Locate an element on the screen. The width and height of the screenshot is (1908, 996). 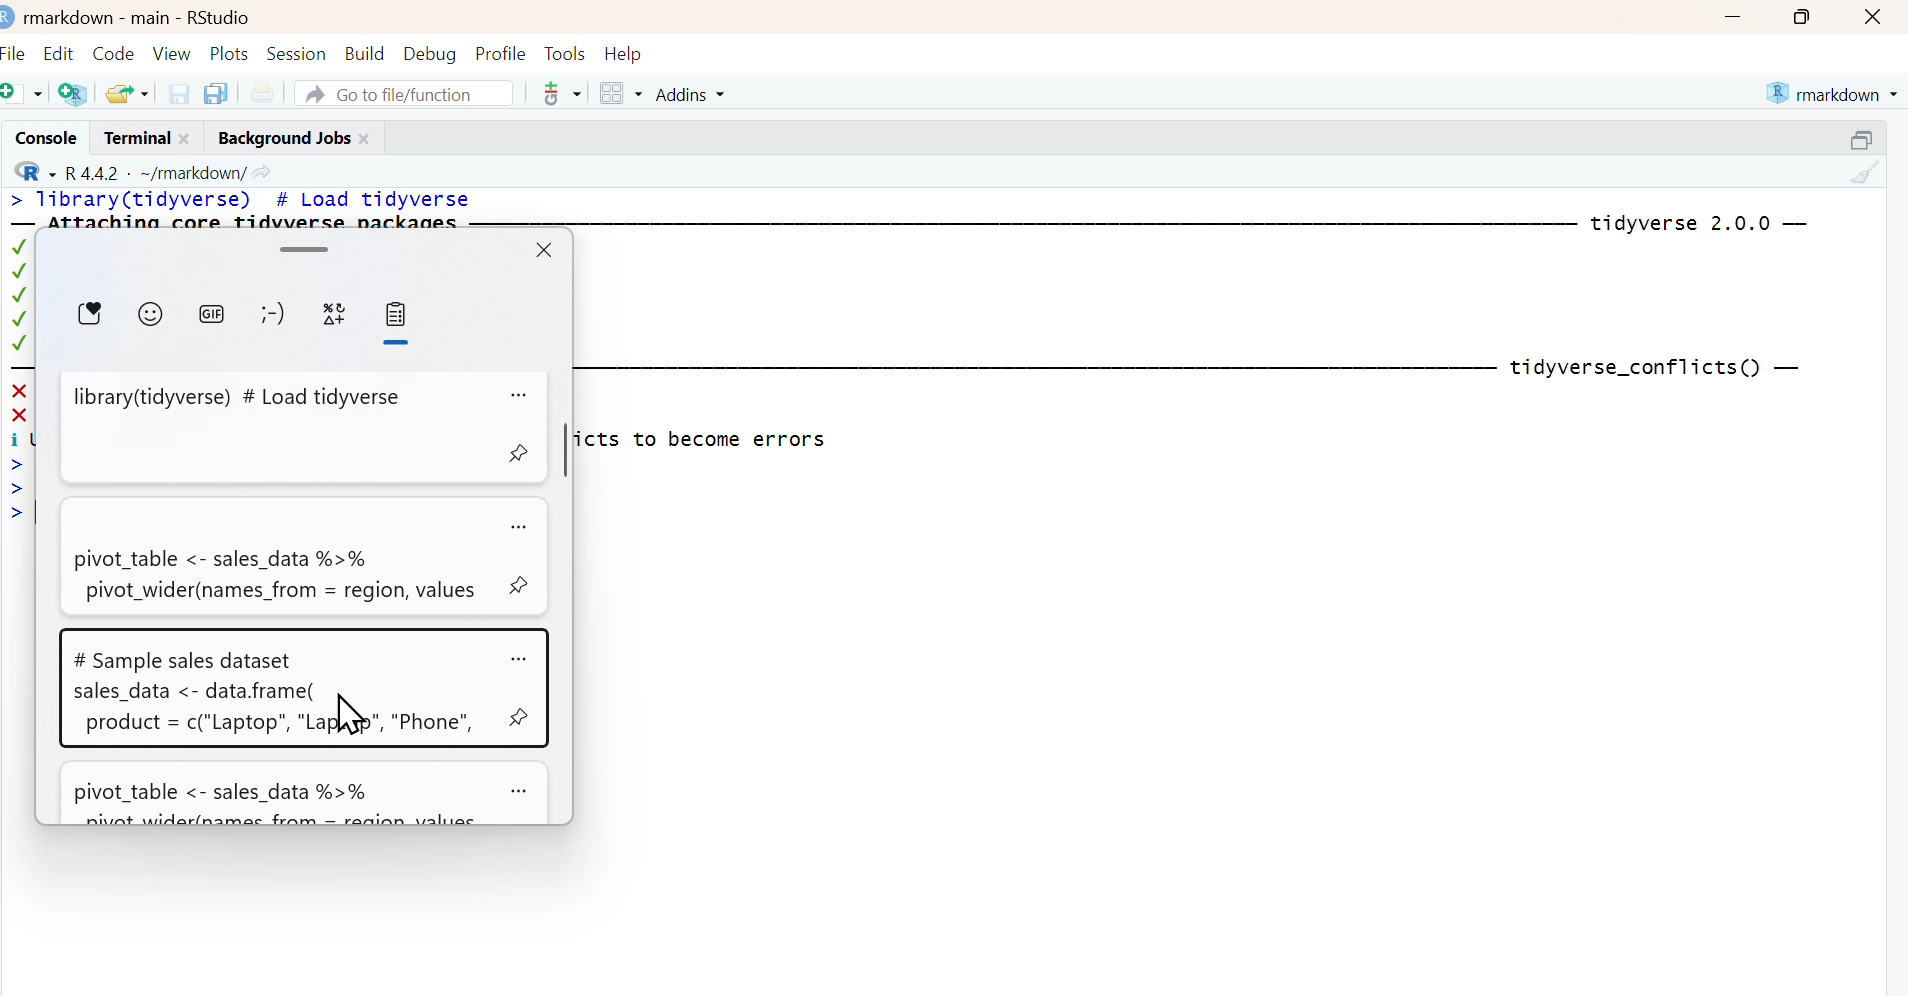
Session is located at coordinates (298, 51).